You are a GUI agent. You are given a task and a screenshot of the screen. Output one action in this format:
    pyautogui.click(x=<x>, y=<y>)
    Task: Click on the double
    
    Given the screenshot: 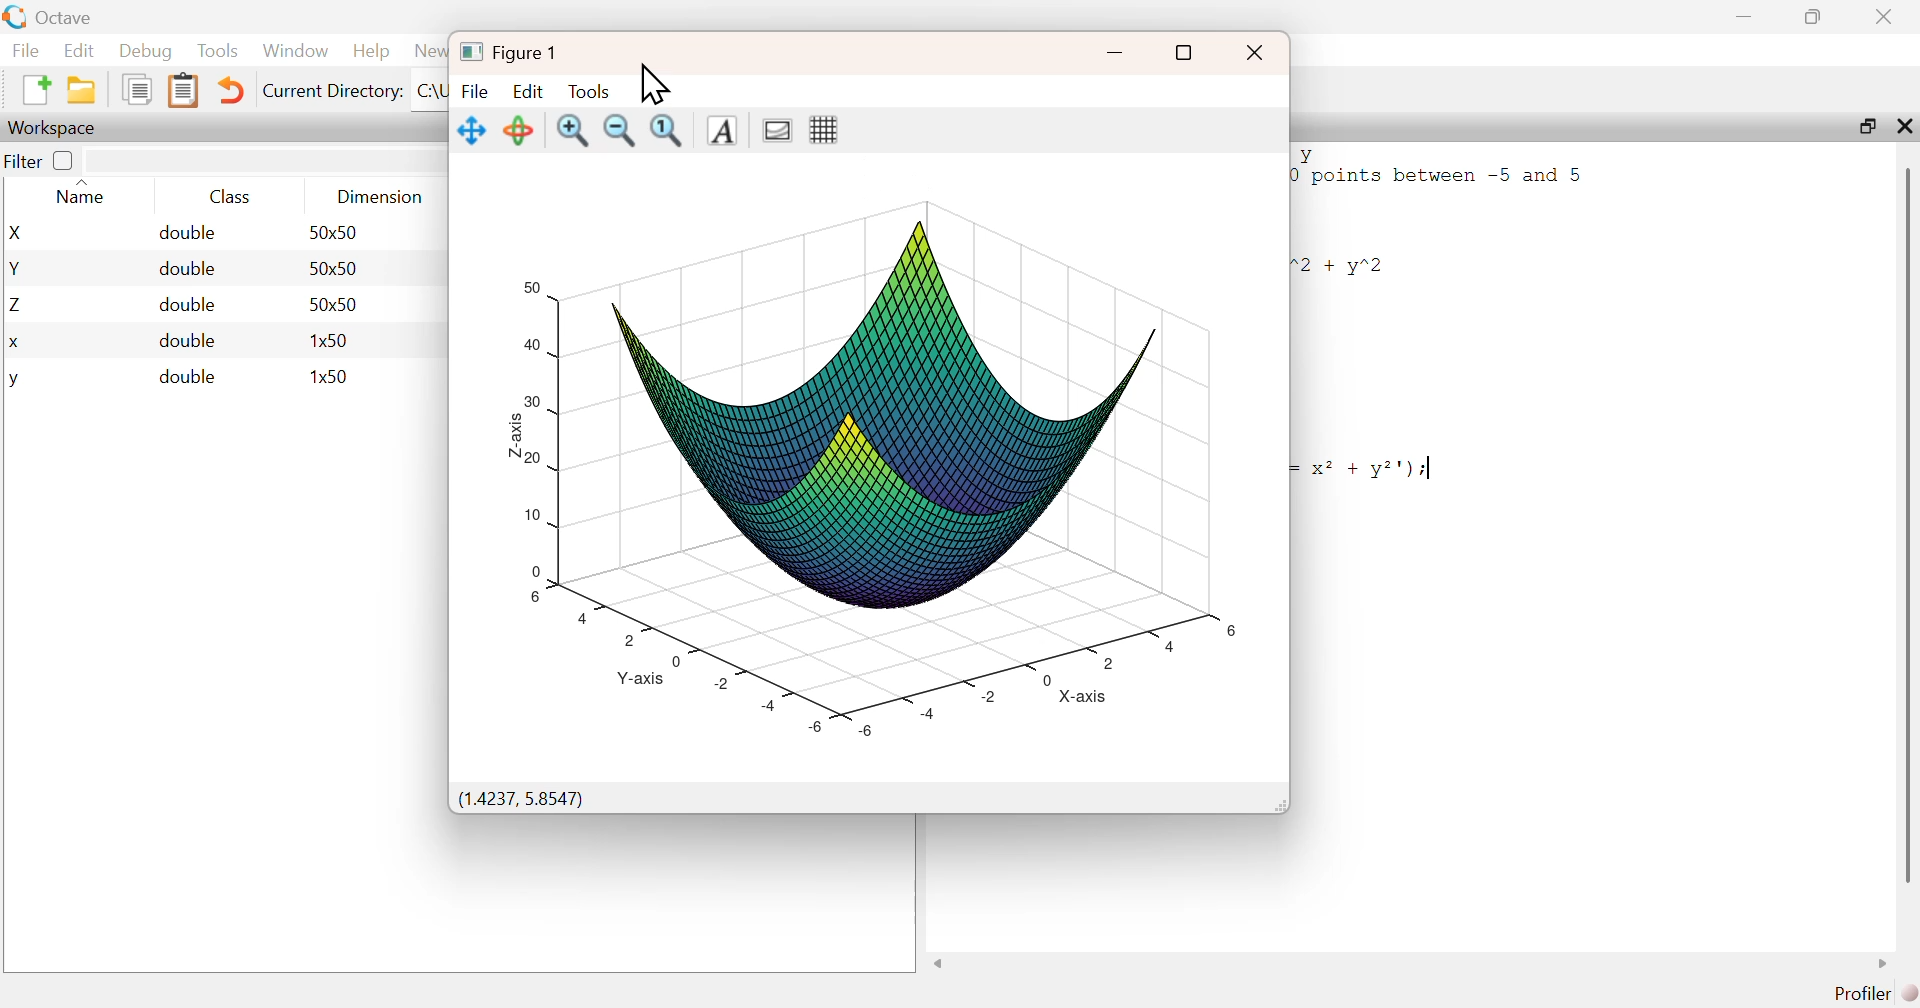 What is the action you would take?
    pyautogui.click(x=189, y=233)
    